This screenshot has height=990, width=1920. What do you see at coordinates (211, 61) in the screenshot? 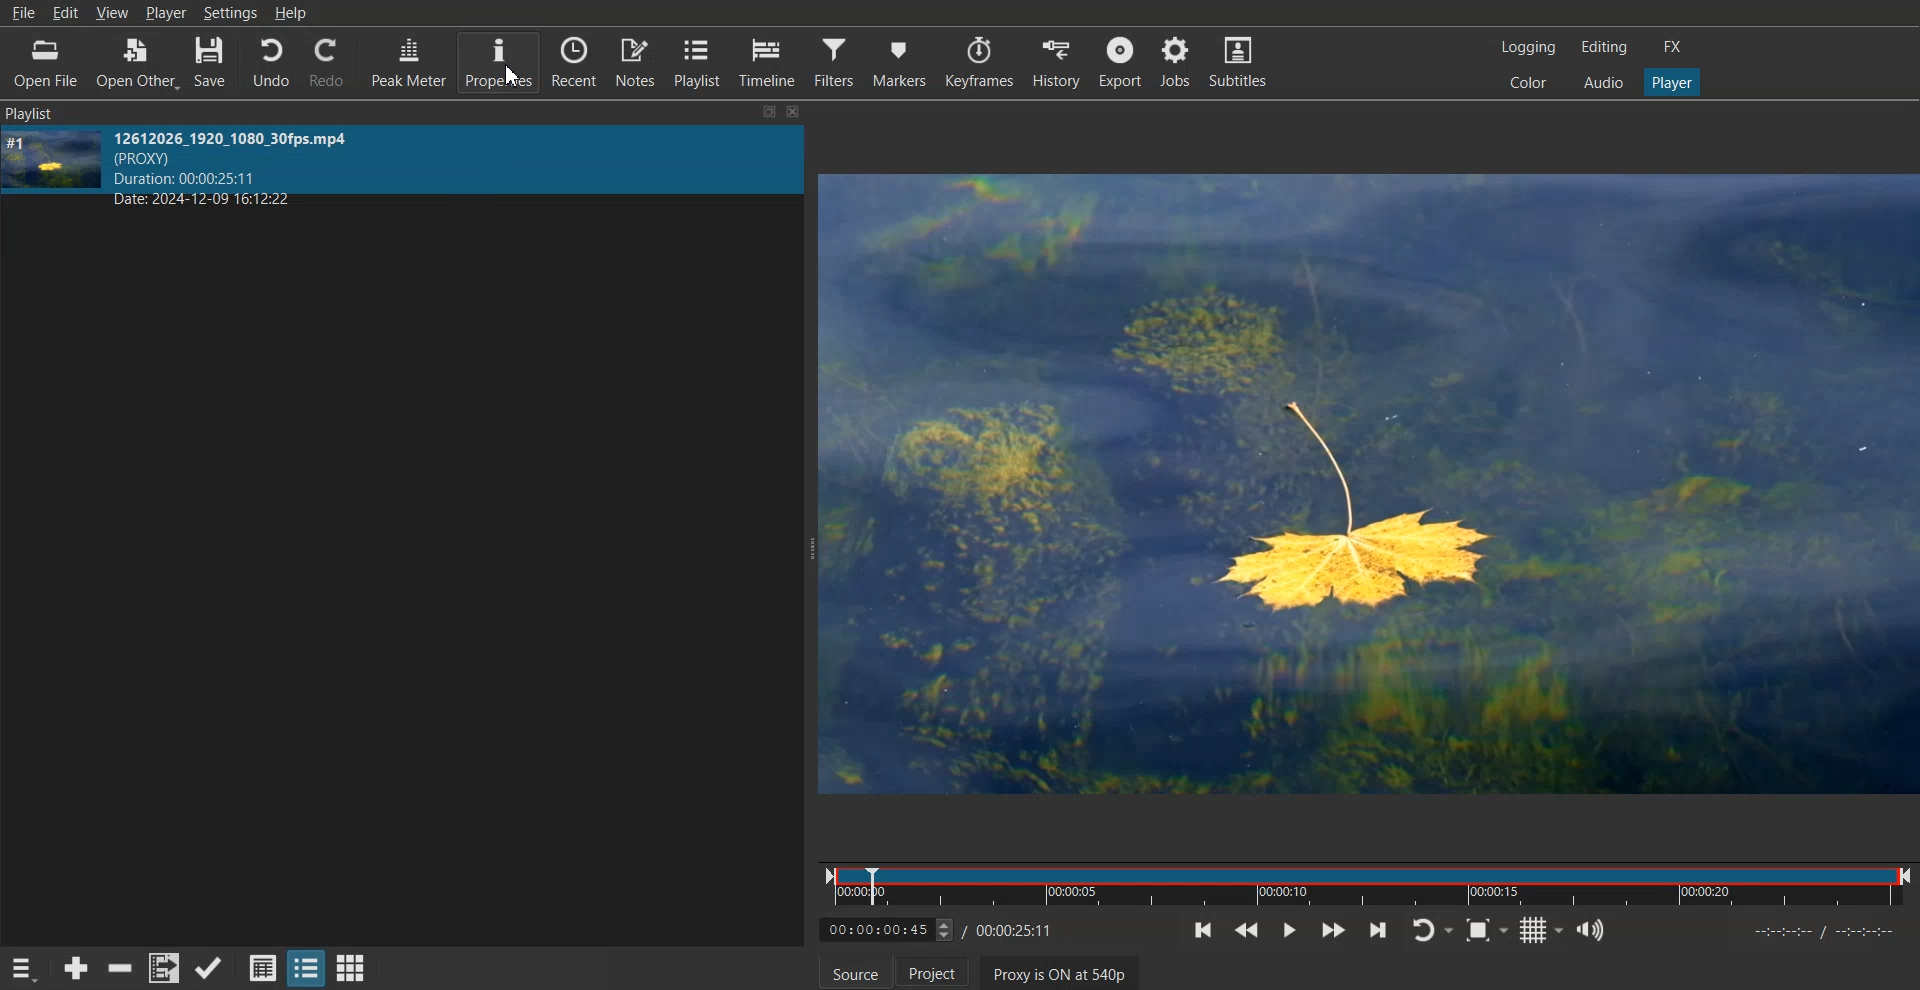
I see `Save` at bounding box center [211, 61].